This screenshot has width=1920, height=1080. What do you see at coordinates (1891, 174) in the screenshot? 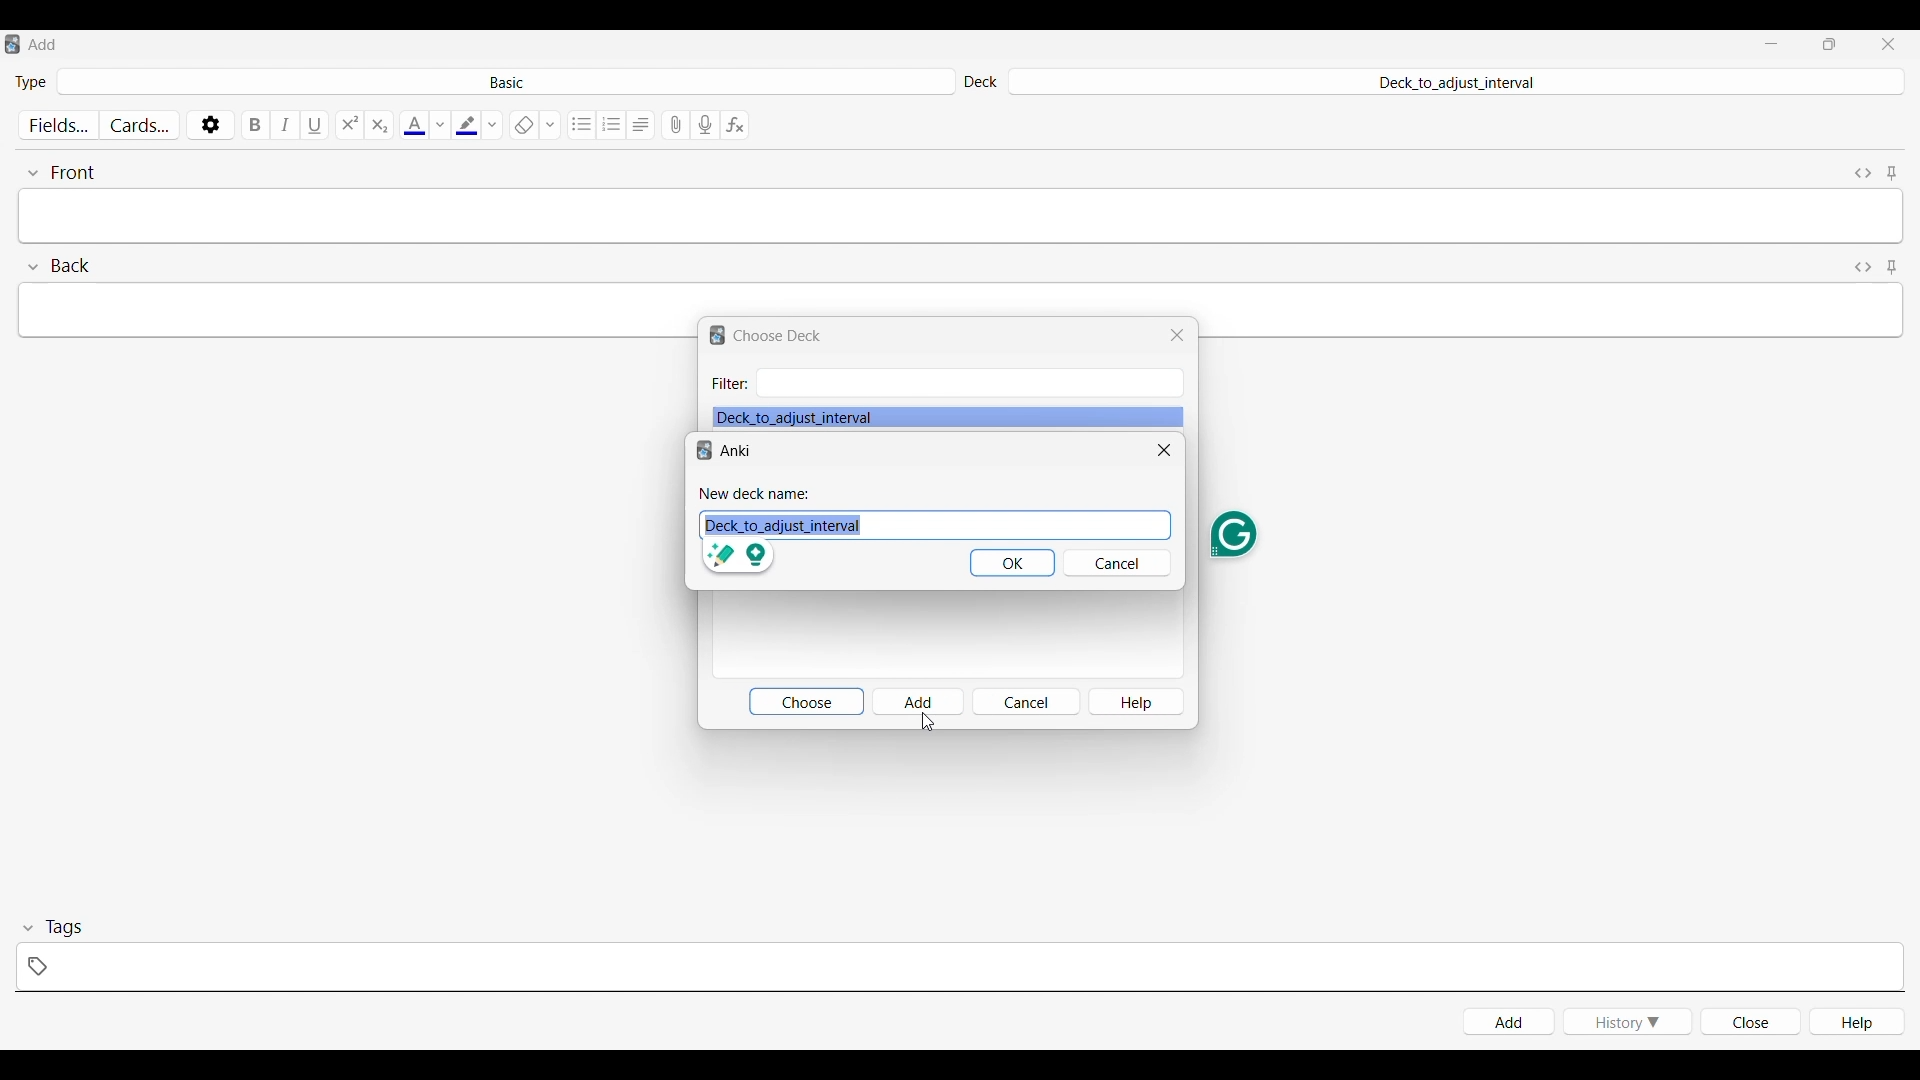
I see `Toggle sticky ` at bounding box center [1891, 174].